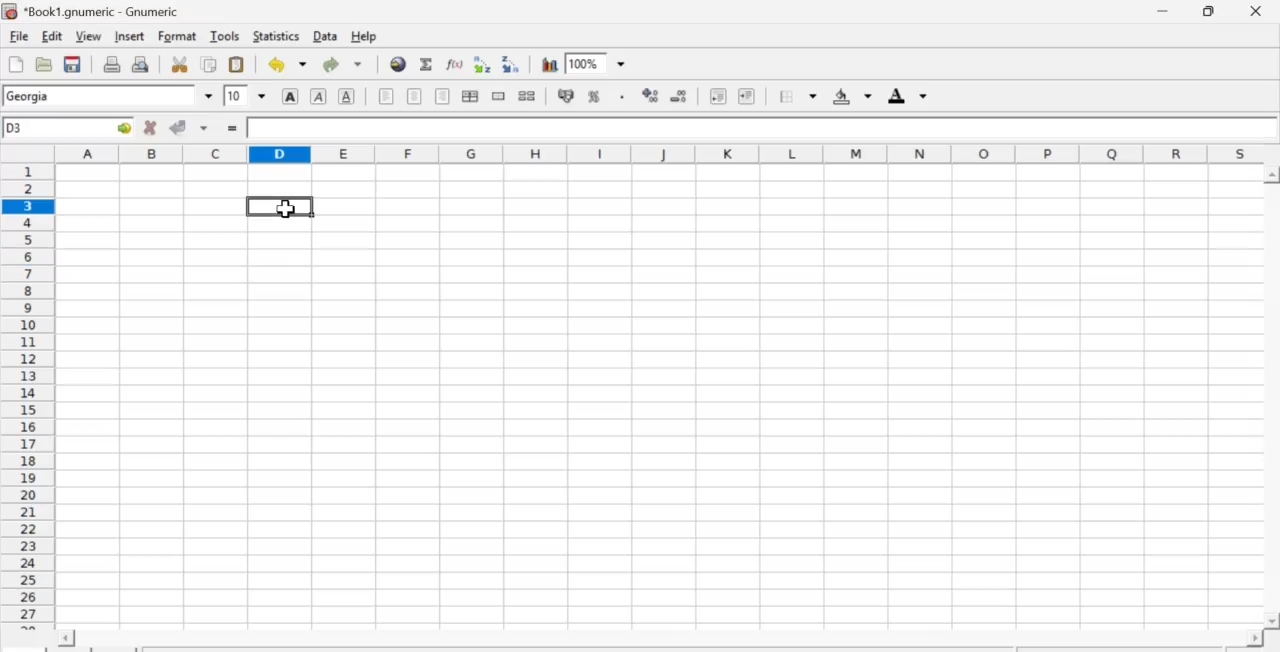  Describe the element at coordinates (1272, 622) in the screenshot. I see `scroll down` at that location.